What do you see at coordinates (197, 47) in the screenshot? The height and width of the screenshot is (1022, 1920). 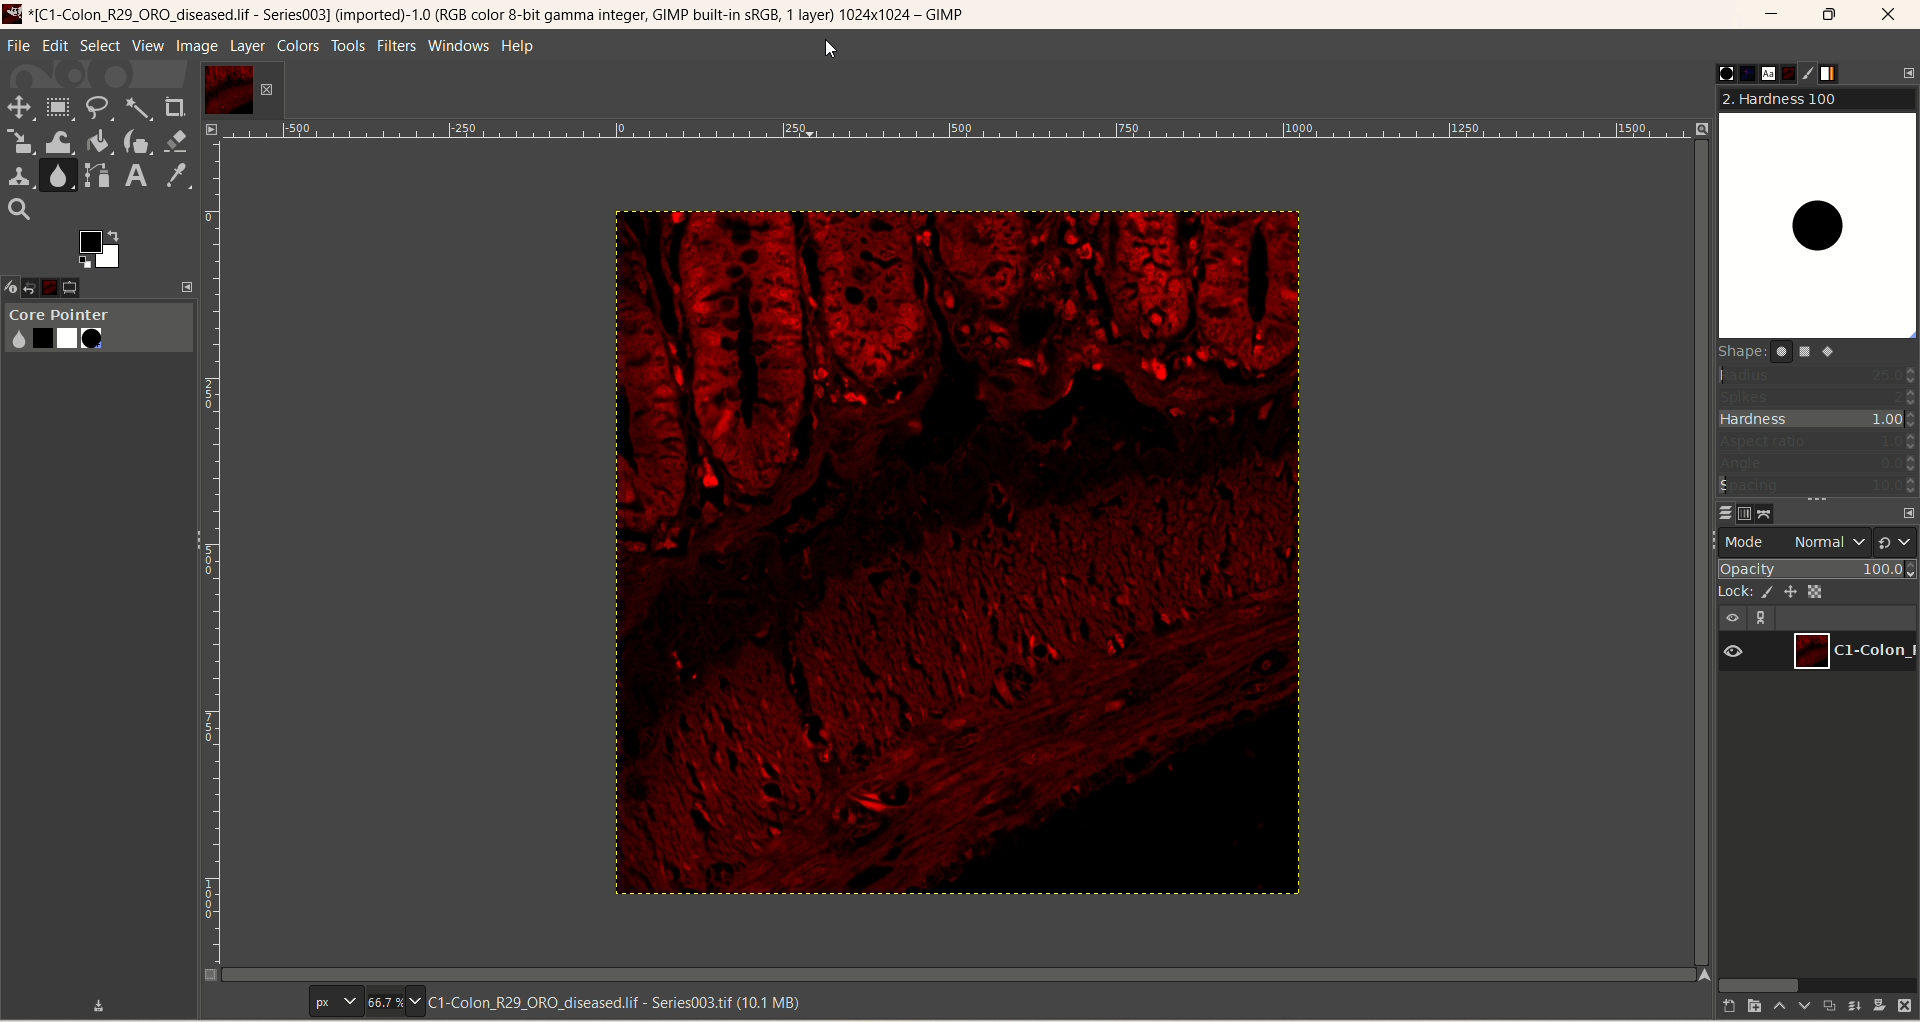 I see `image` at bounding box center [197, 47].